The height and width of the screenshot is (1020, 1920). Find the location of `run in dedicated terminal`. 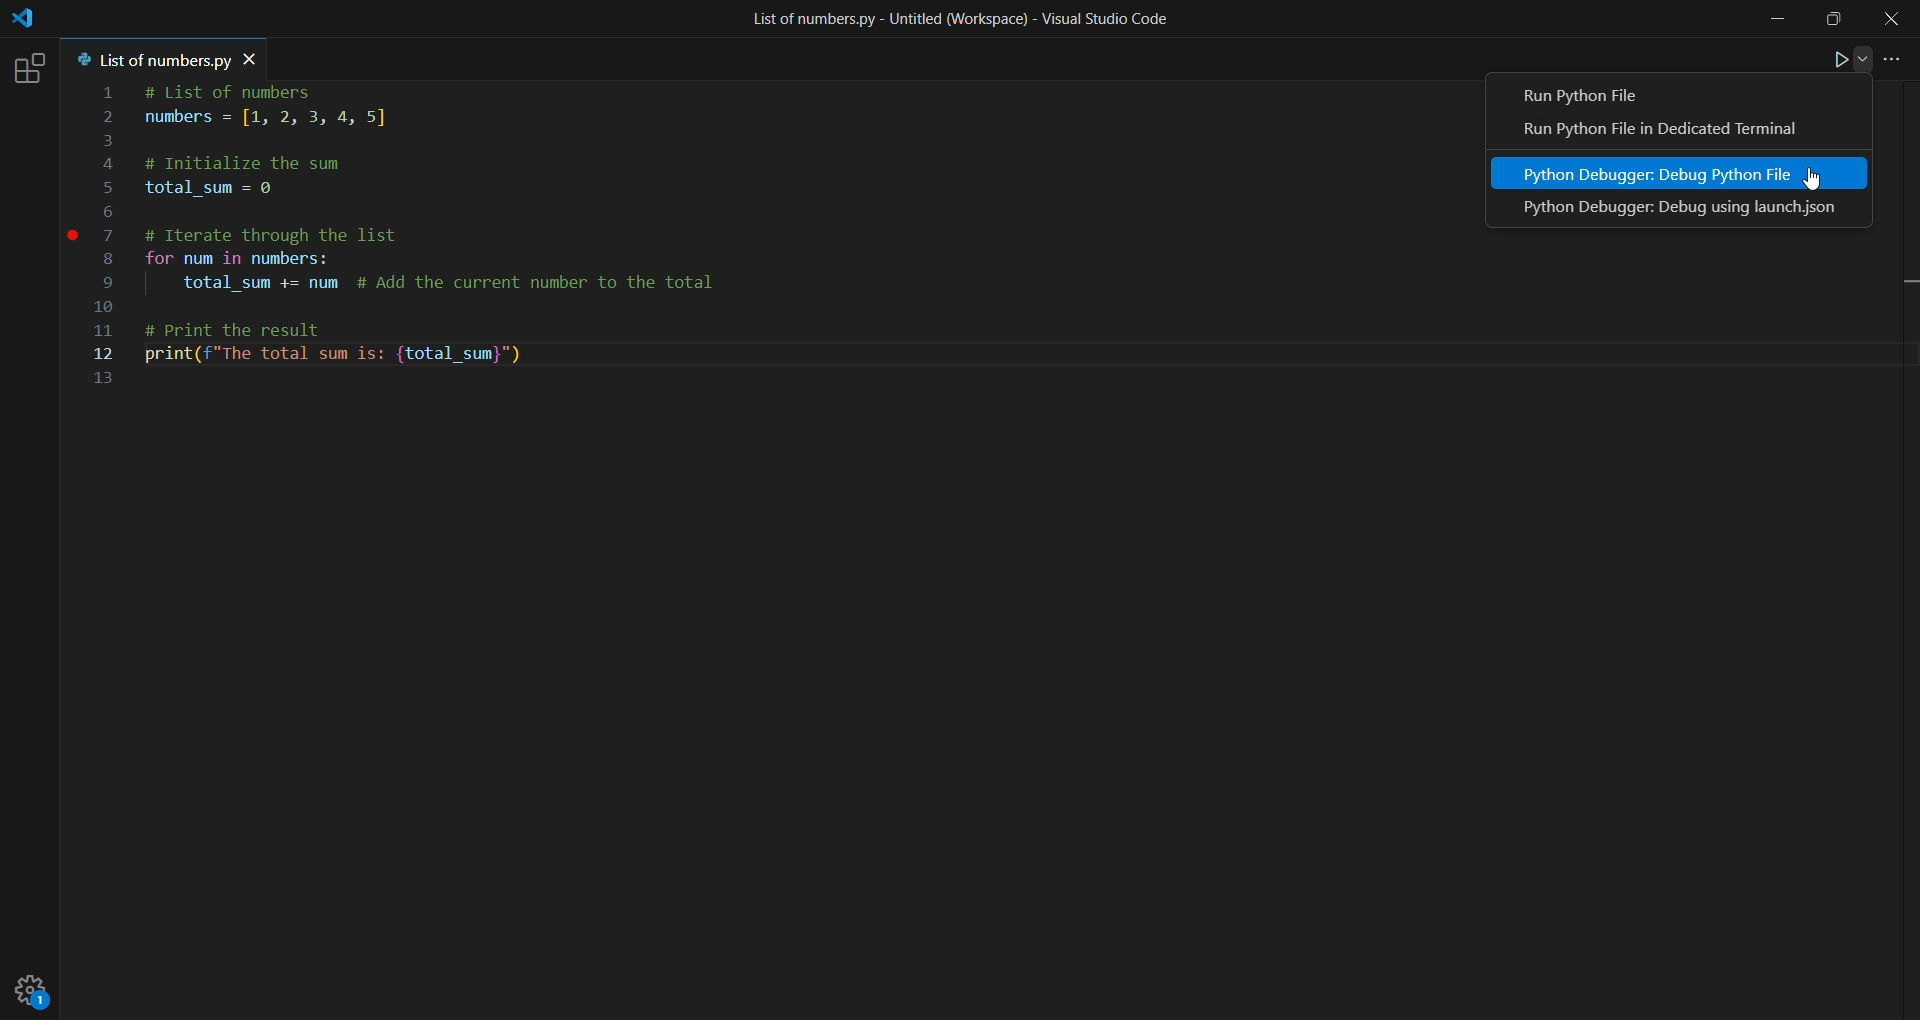

run in dedicated terminal is located at coordinates (1673, 132).